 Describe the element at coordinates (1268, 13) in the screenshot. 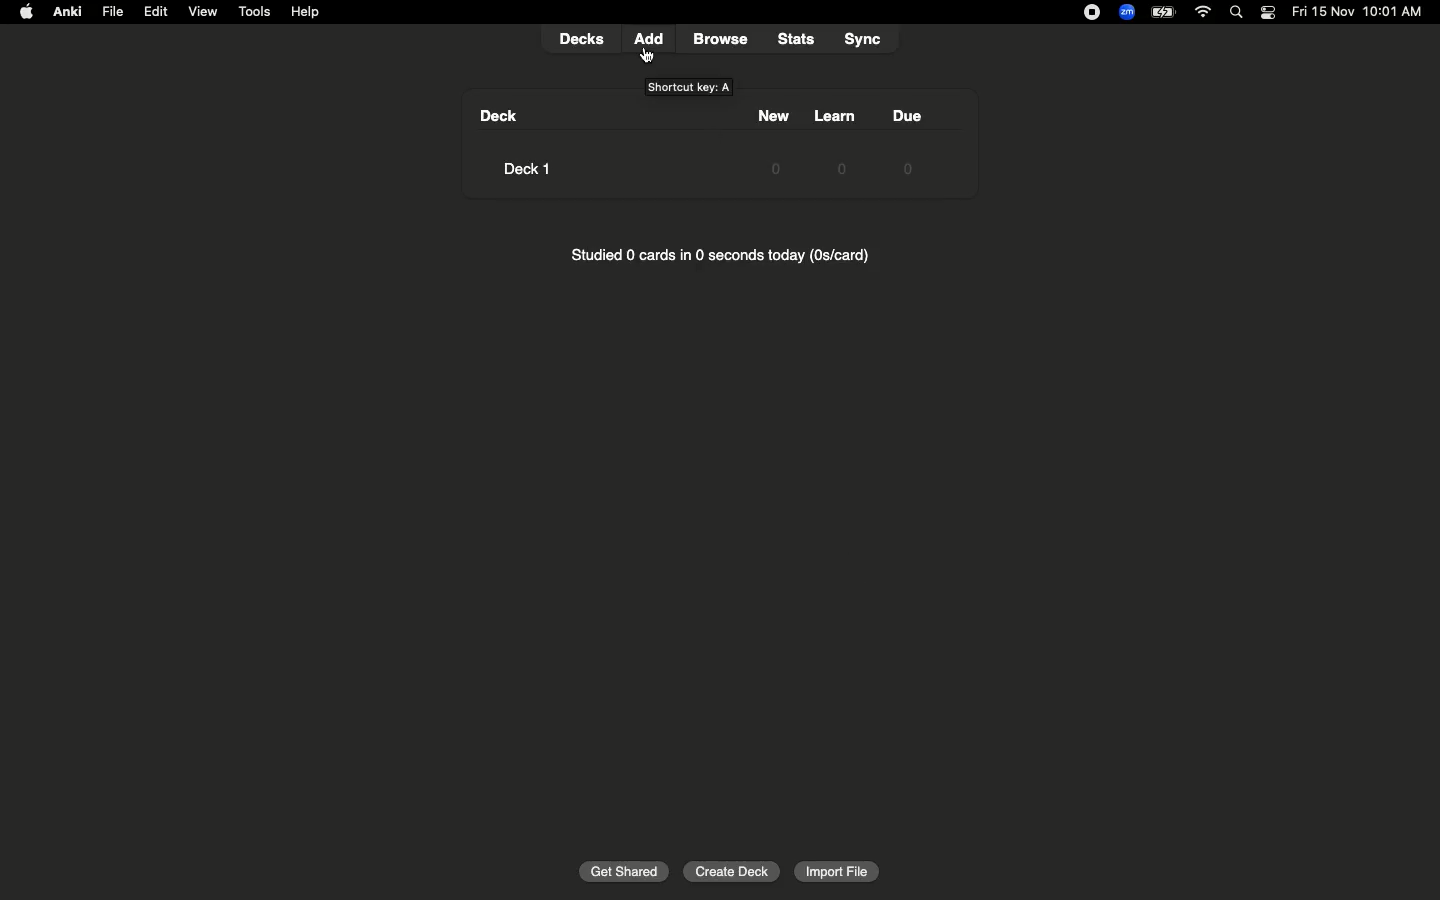

I see `Notification bar` at that location.